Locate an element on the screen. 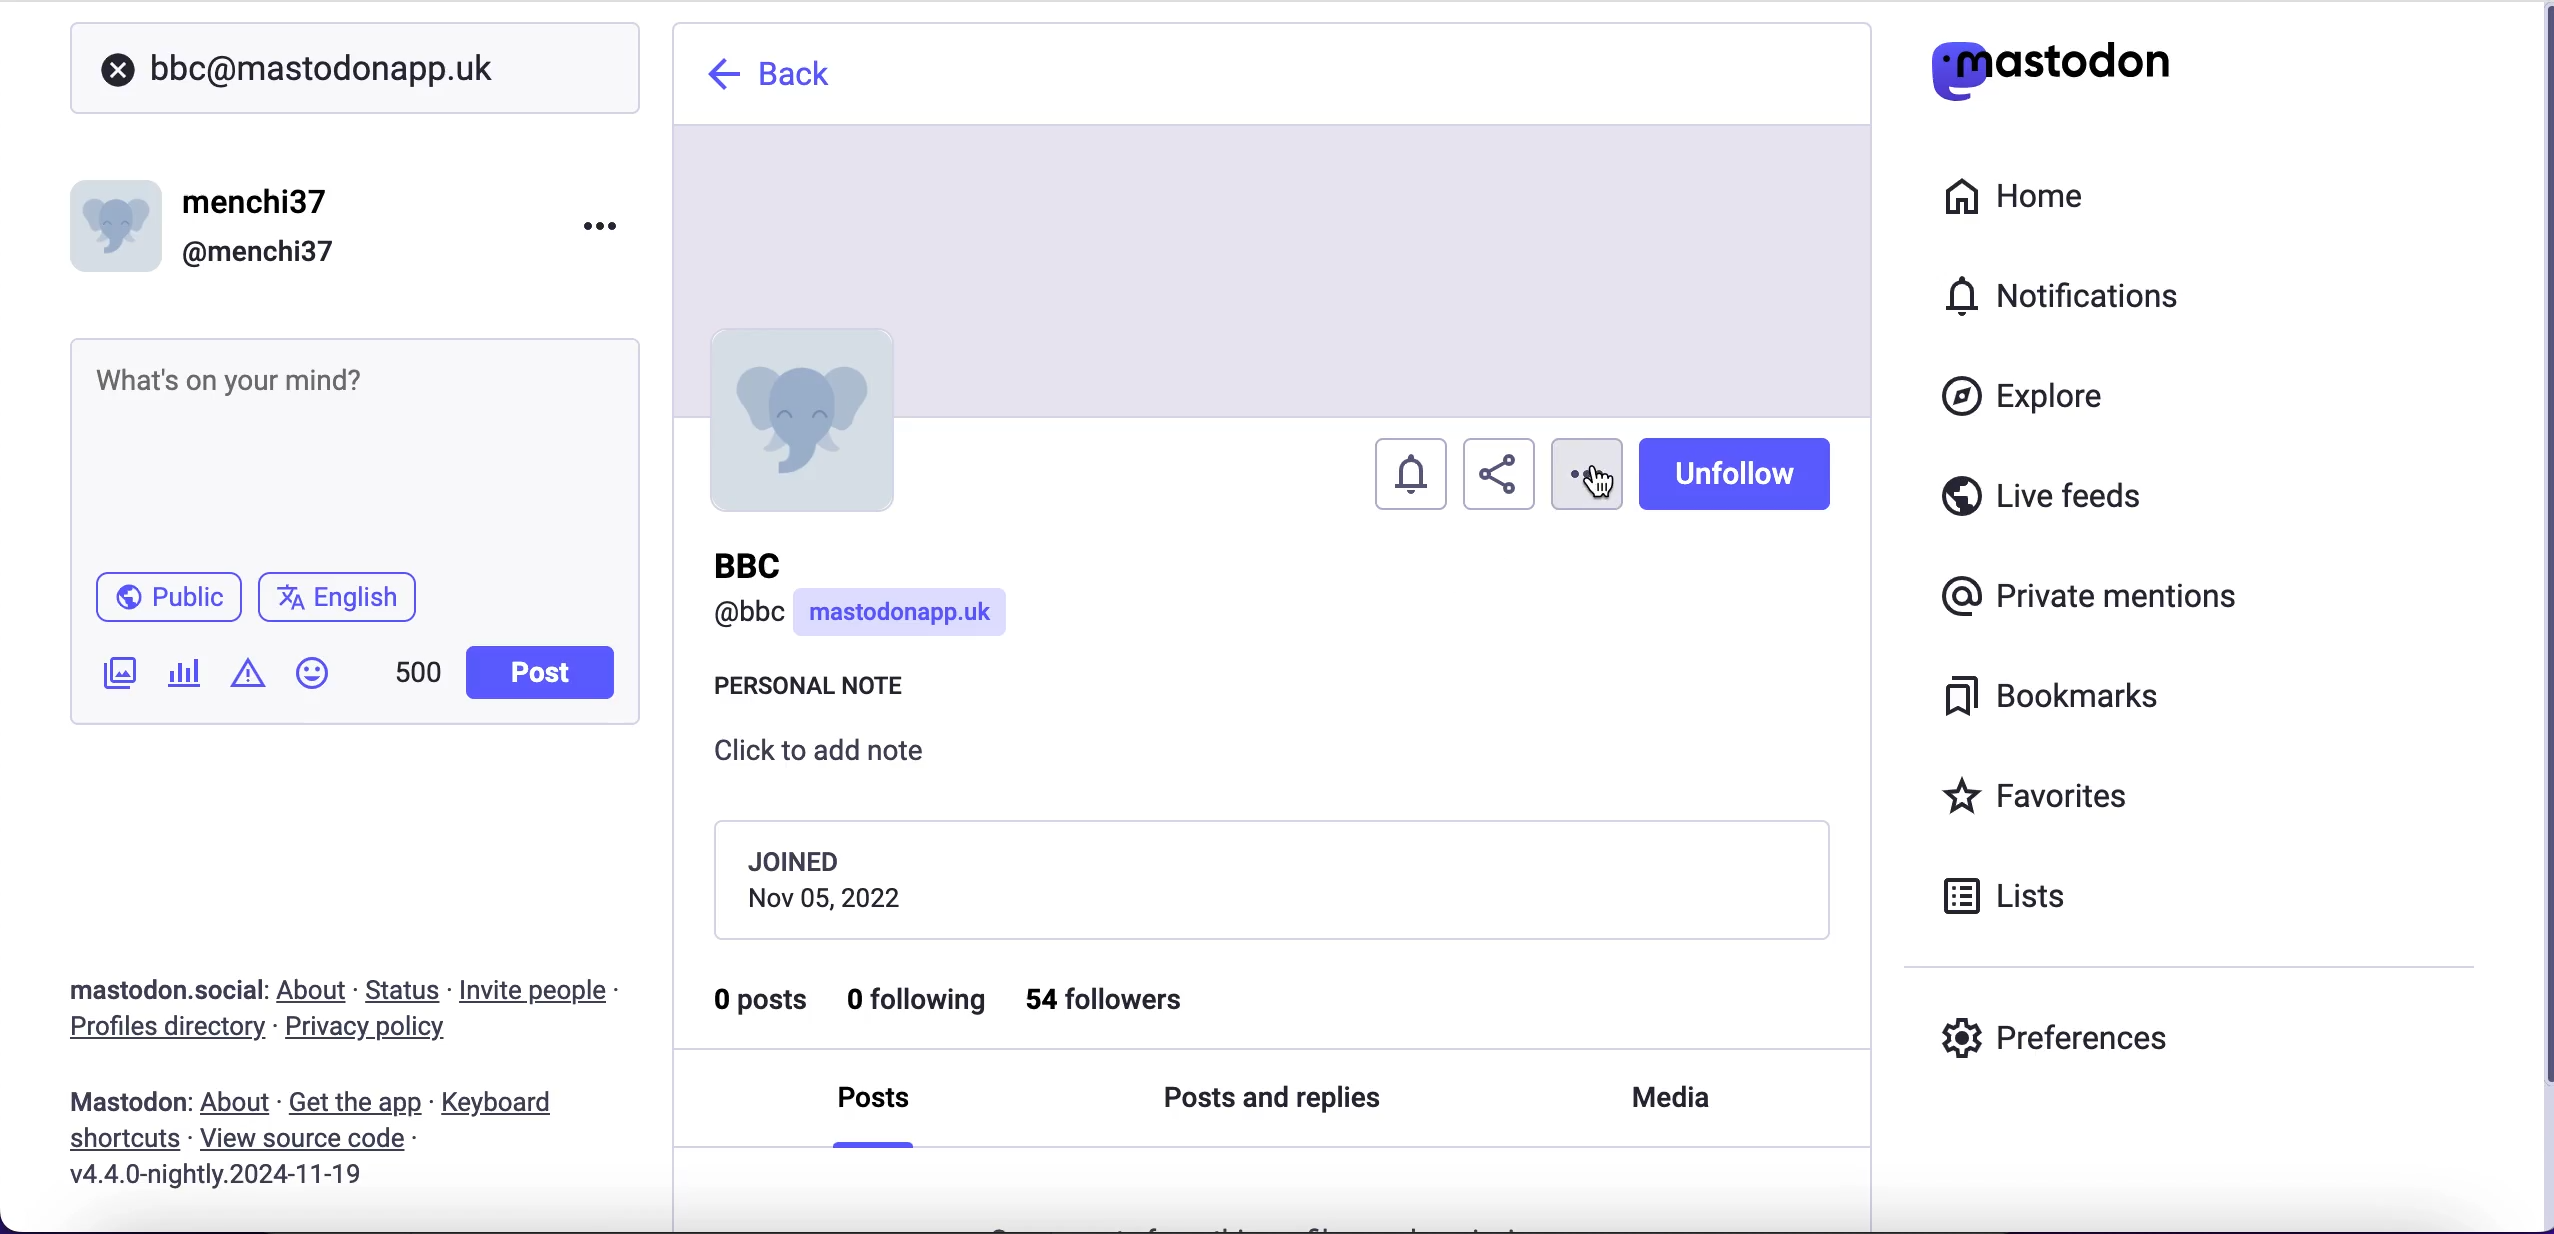  characters is located at coordinates (418, 676).